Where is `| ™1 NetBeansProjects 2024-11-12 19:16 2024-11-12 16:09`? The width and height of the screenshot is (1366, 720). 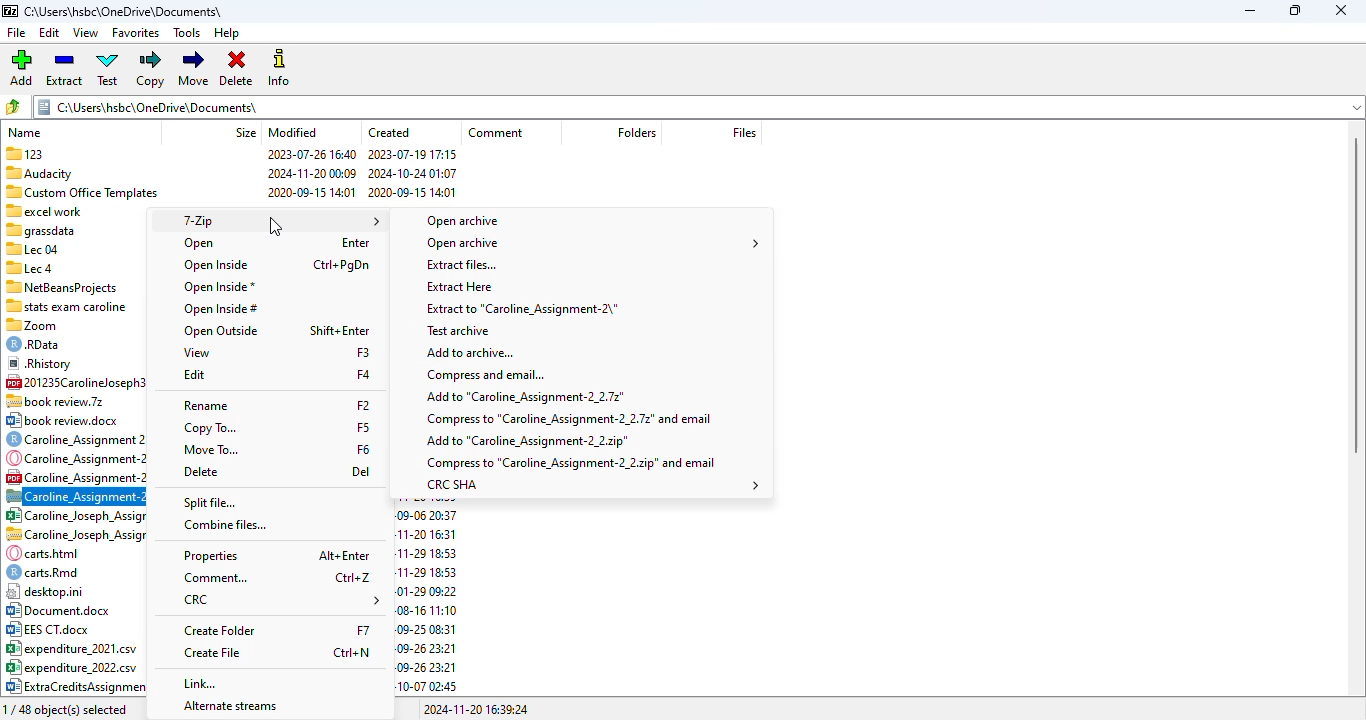
| ™1 NetBeansProjects 2024-11-12 19:16 2024-11-12 16:09 is located at coordinates (76, 285).